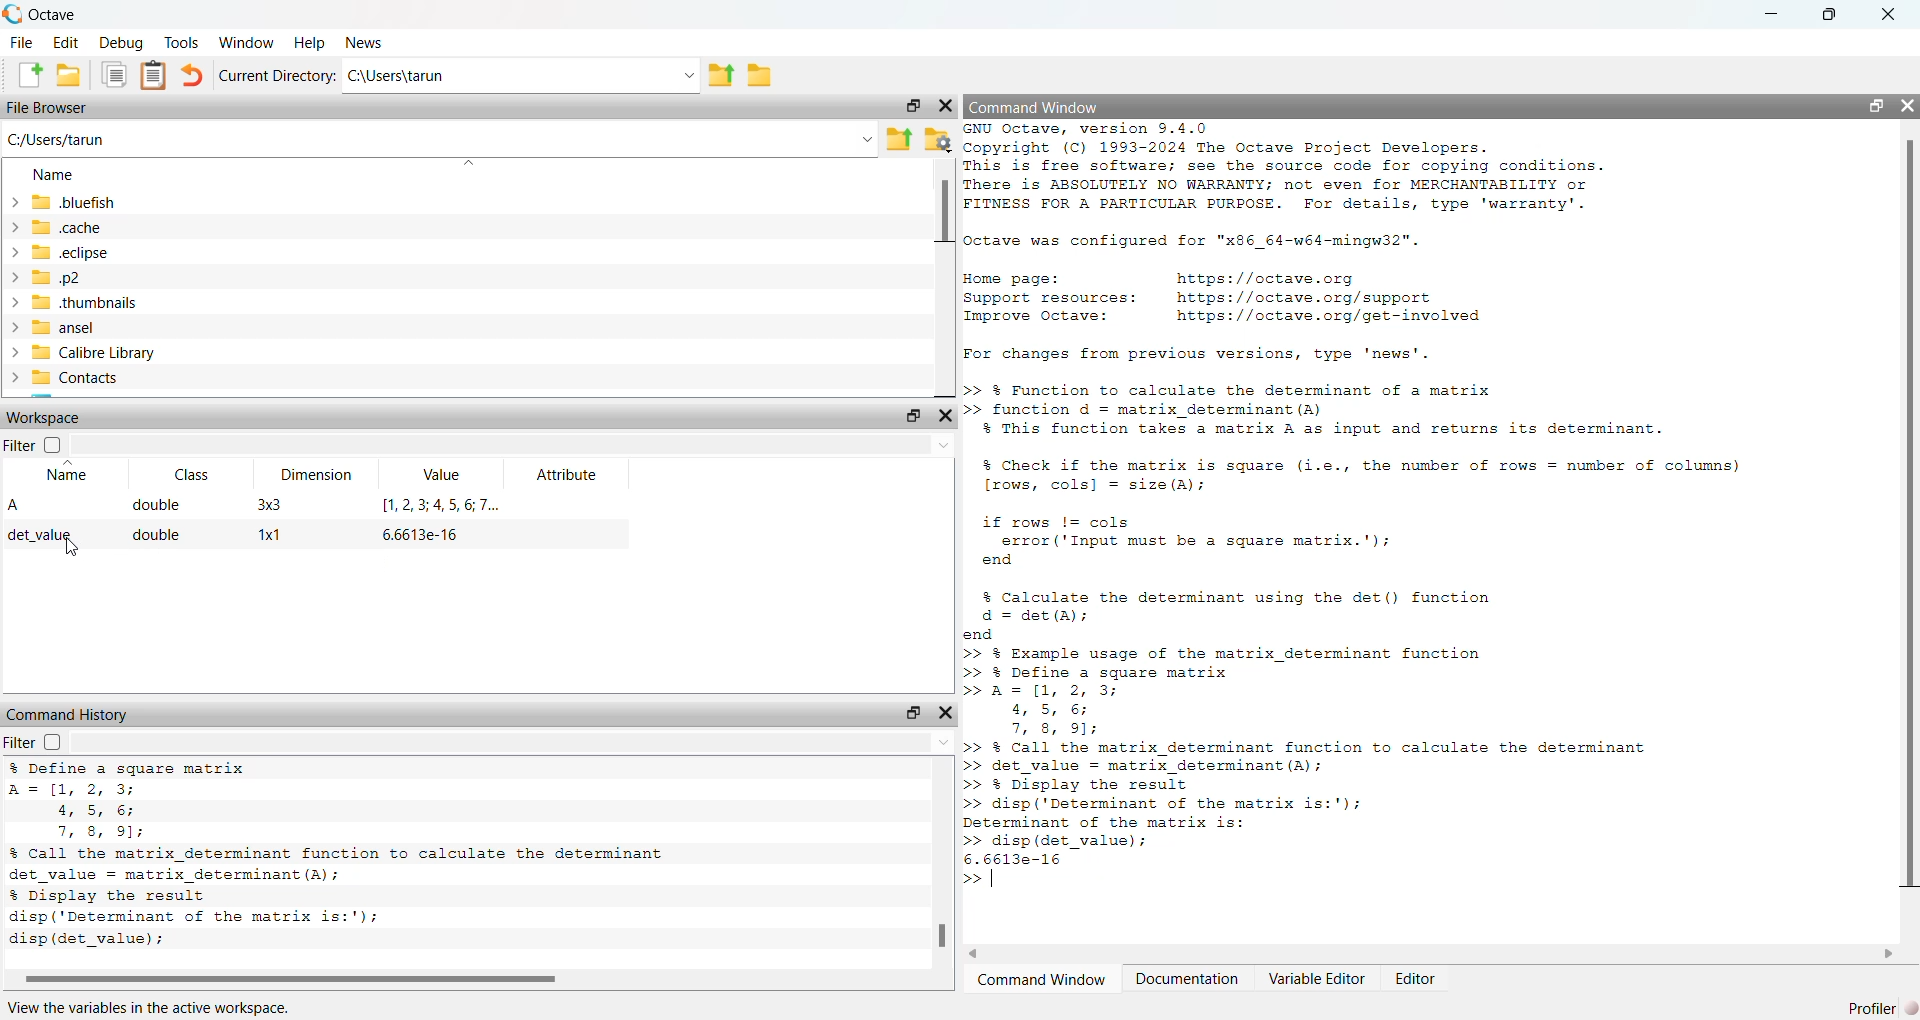 Image resolution: width=1920 pixels, height=1020 pixels. Describe the element at coordinates (1827, 15) in the screenshot. I see `maximize` at that location.